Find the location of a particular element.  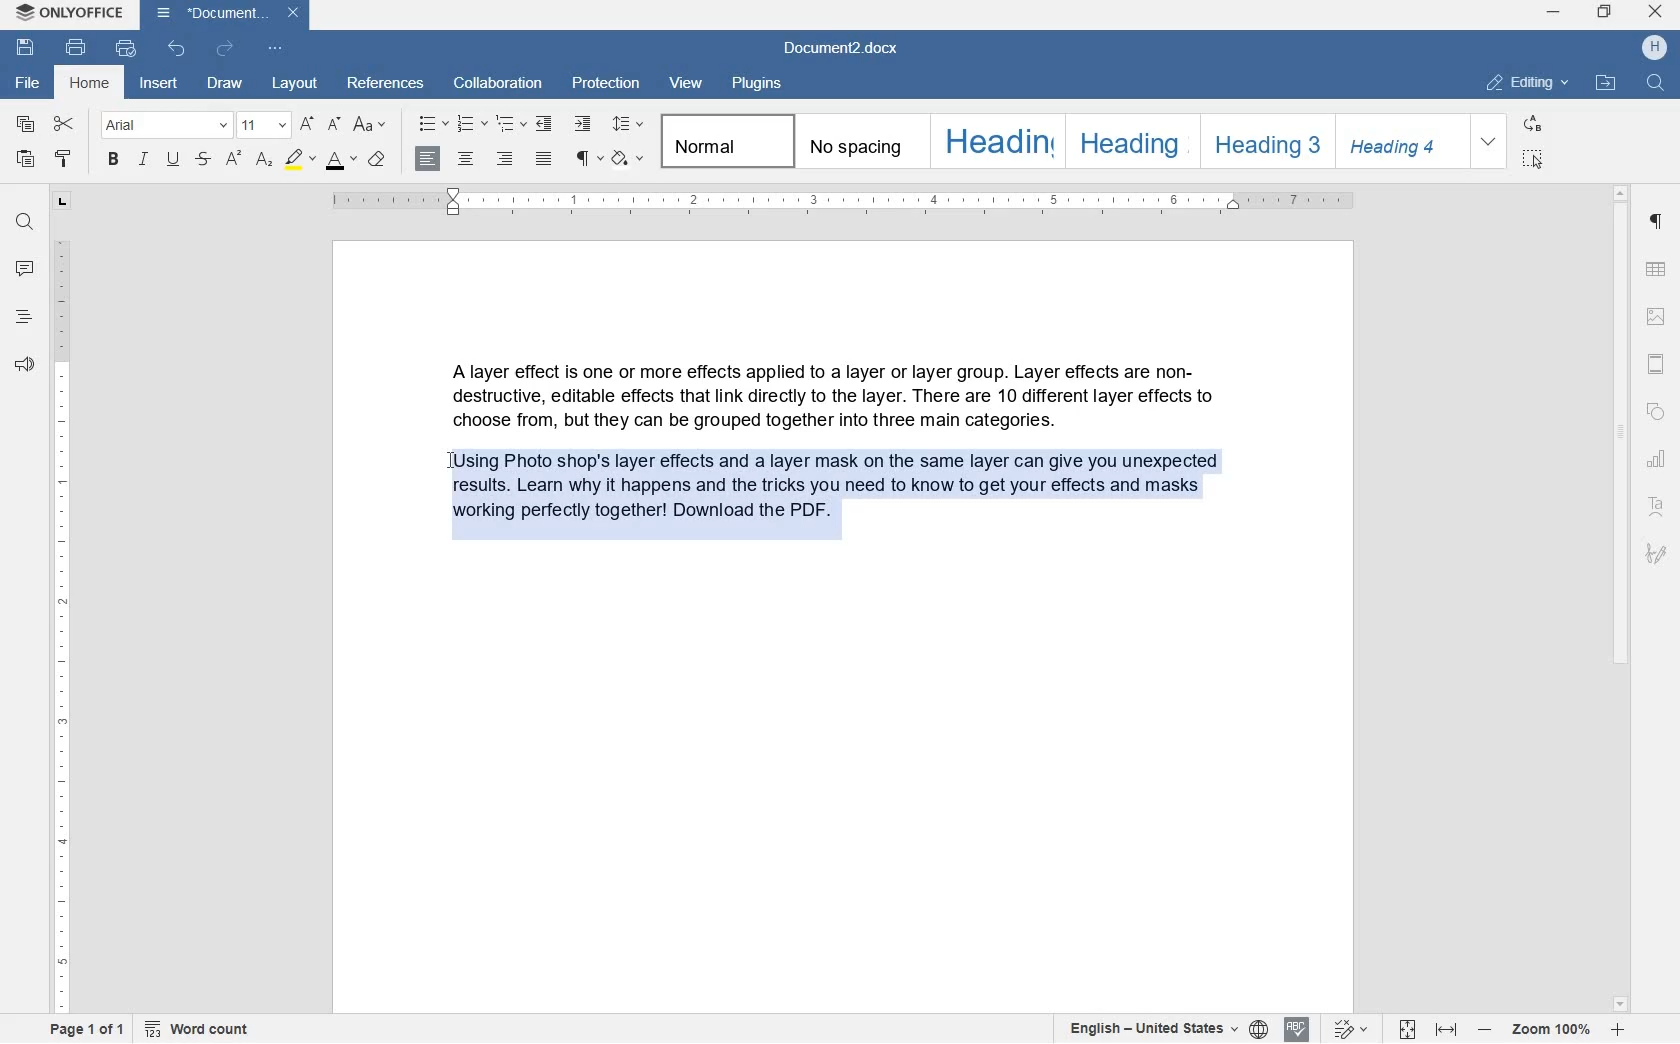

HEADING 1 is located at coordinates (995, 142).